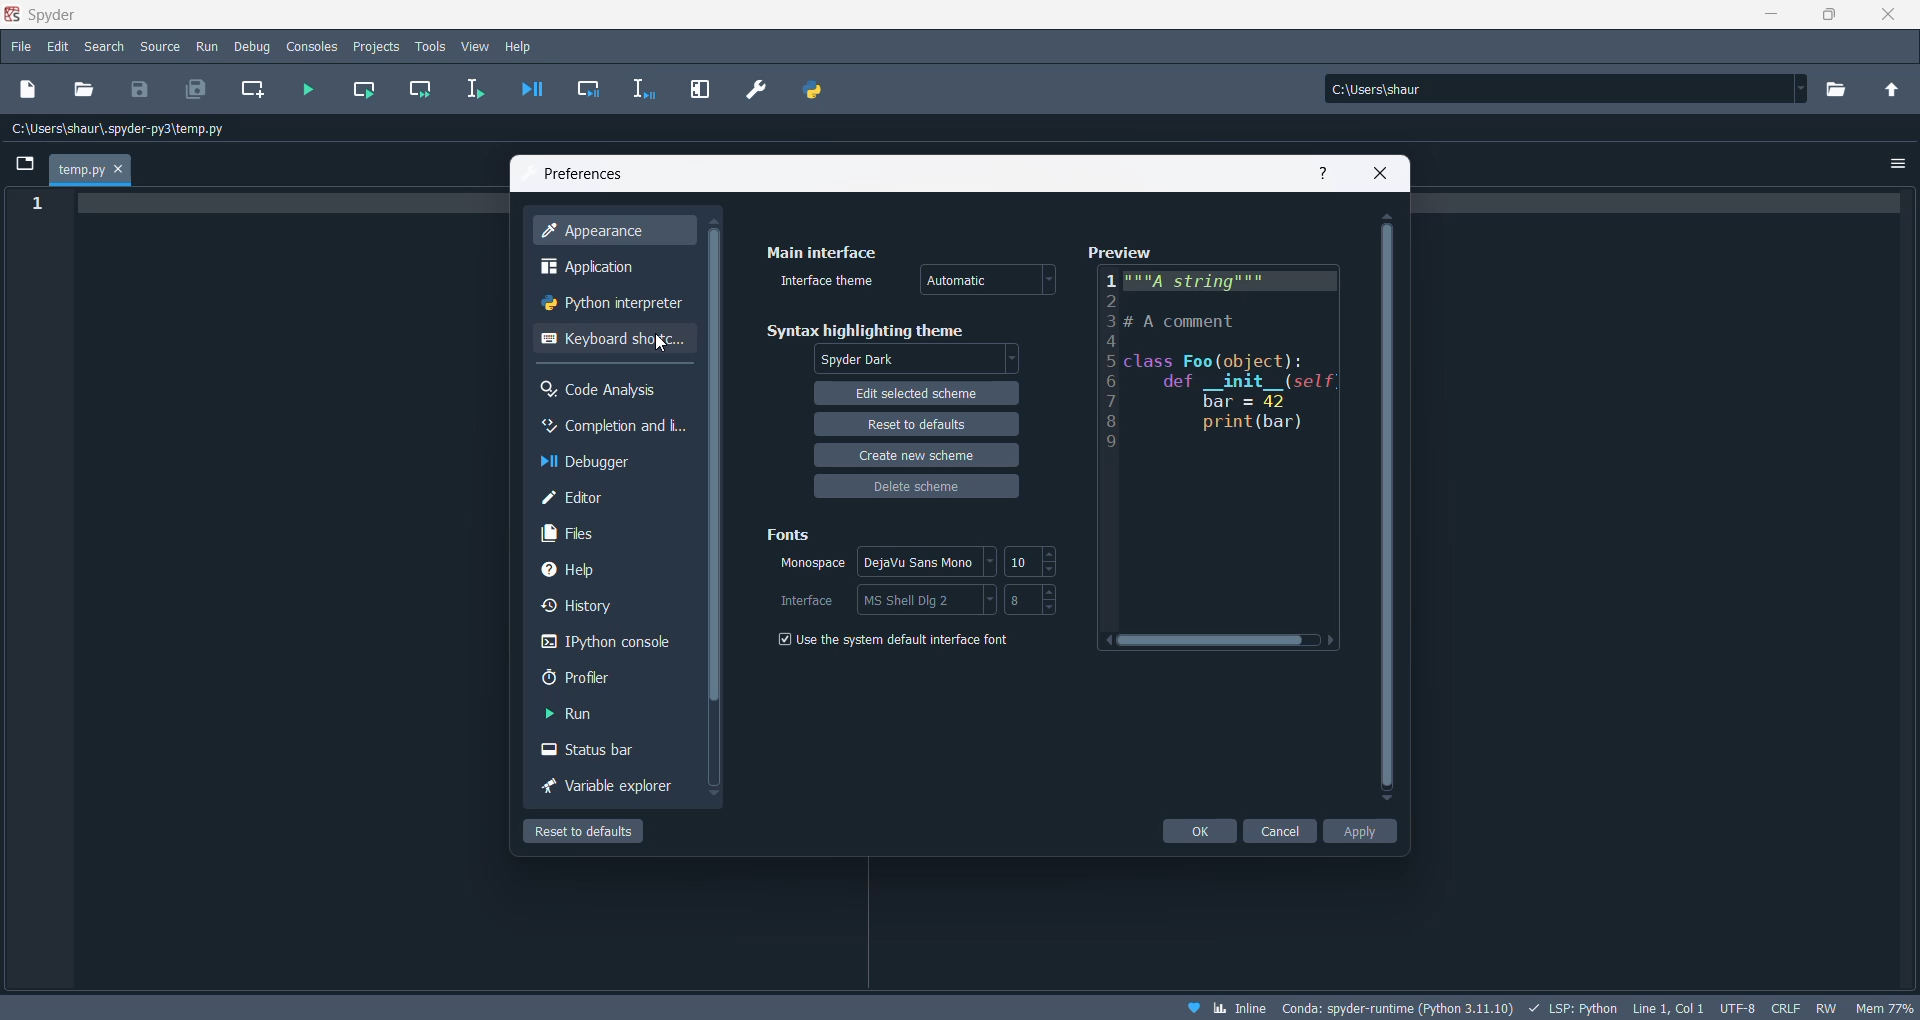 This screenshot has height=1020, width=1920. I want to click on reset to defaults, so click(915, 423).